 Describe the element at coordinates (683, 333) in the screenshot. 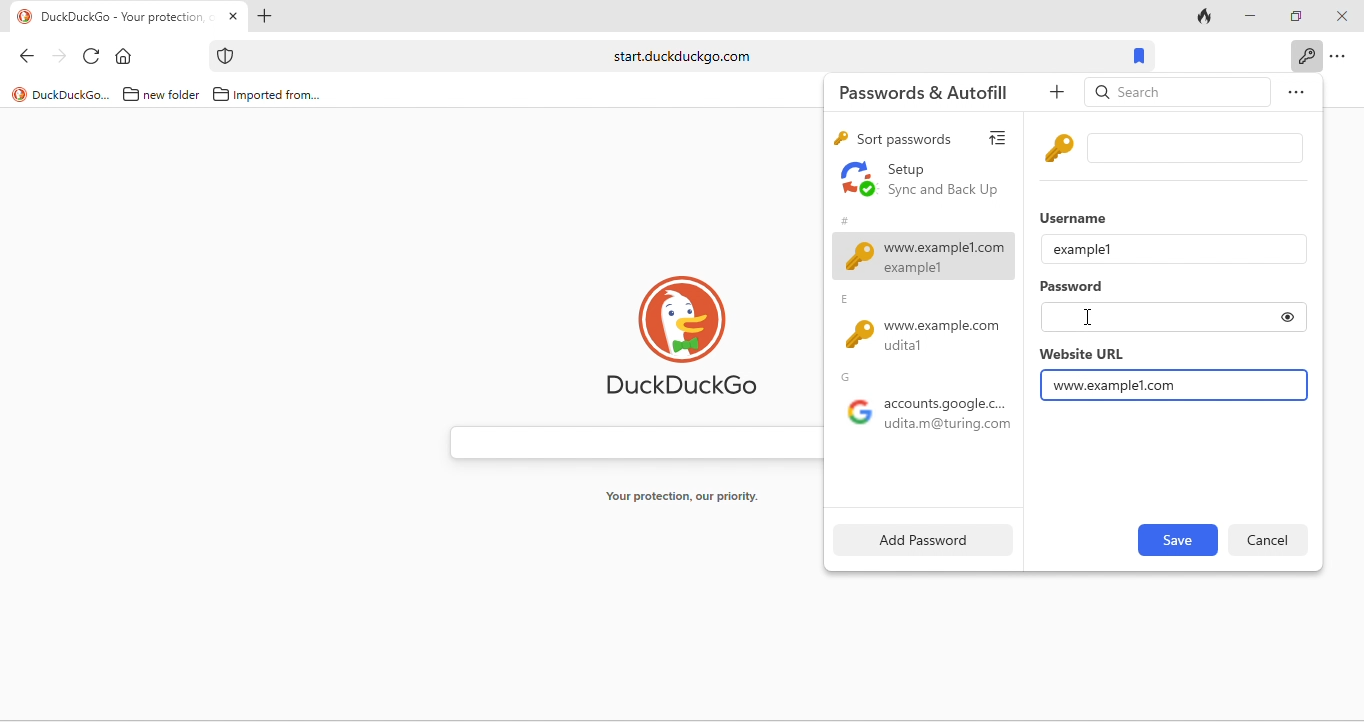

I see `duck duck go logo` at that location.